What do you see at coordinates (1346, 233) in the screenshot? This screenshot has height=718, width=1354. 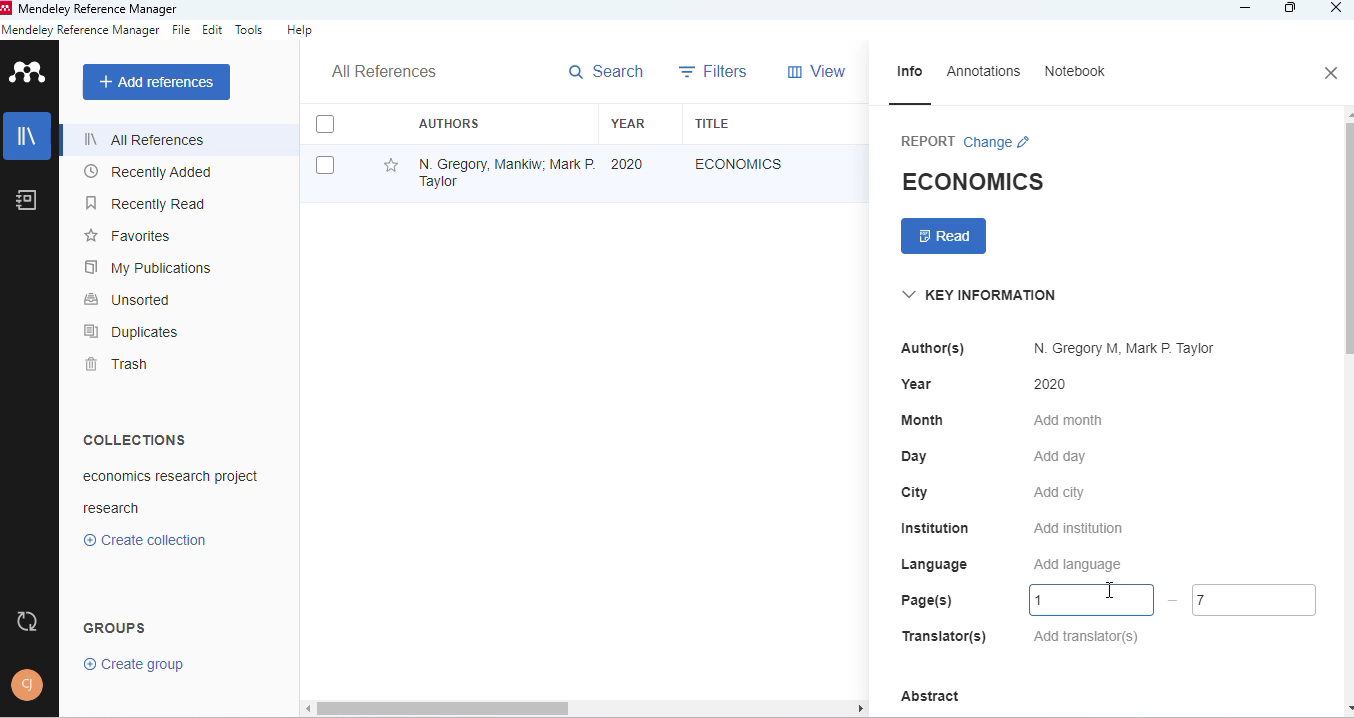 I see `scrollbar` at bounding box center [1346, 233].